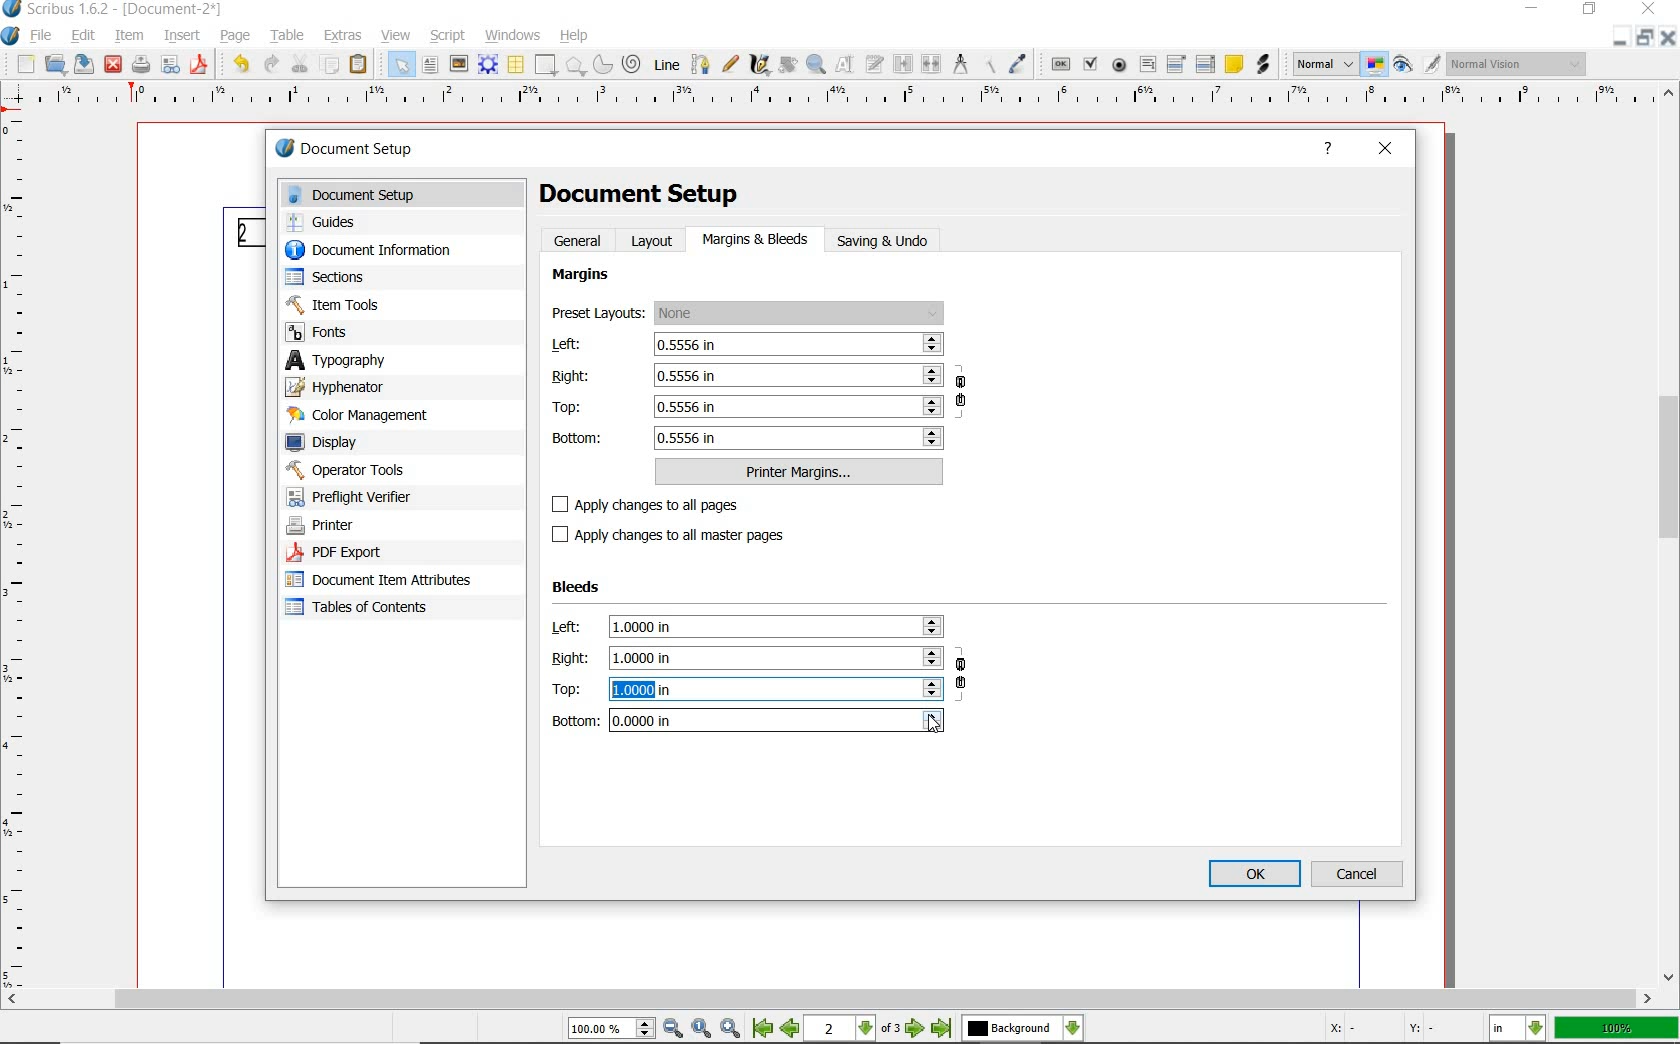 Image resolution: width=1680 pixels, height=1044 pixels. Describe the element at coordinates (342, 389) in the screenshot. I see `hyphenator` at that location.